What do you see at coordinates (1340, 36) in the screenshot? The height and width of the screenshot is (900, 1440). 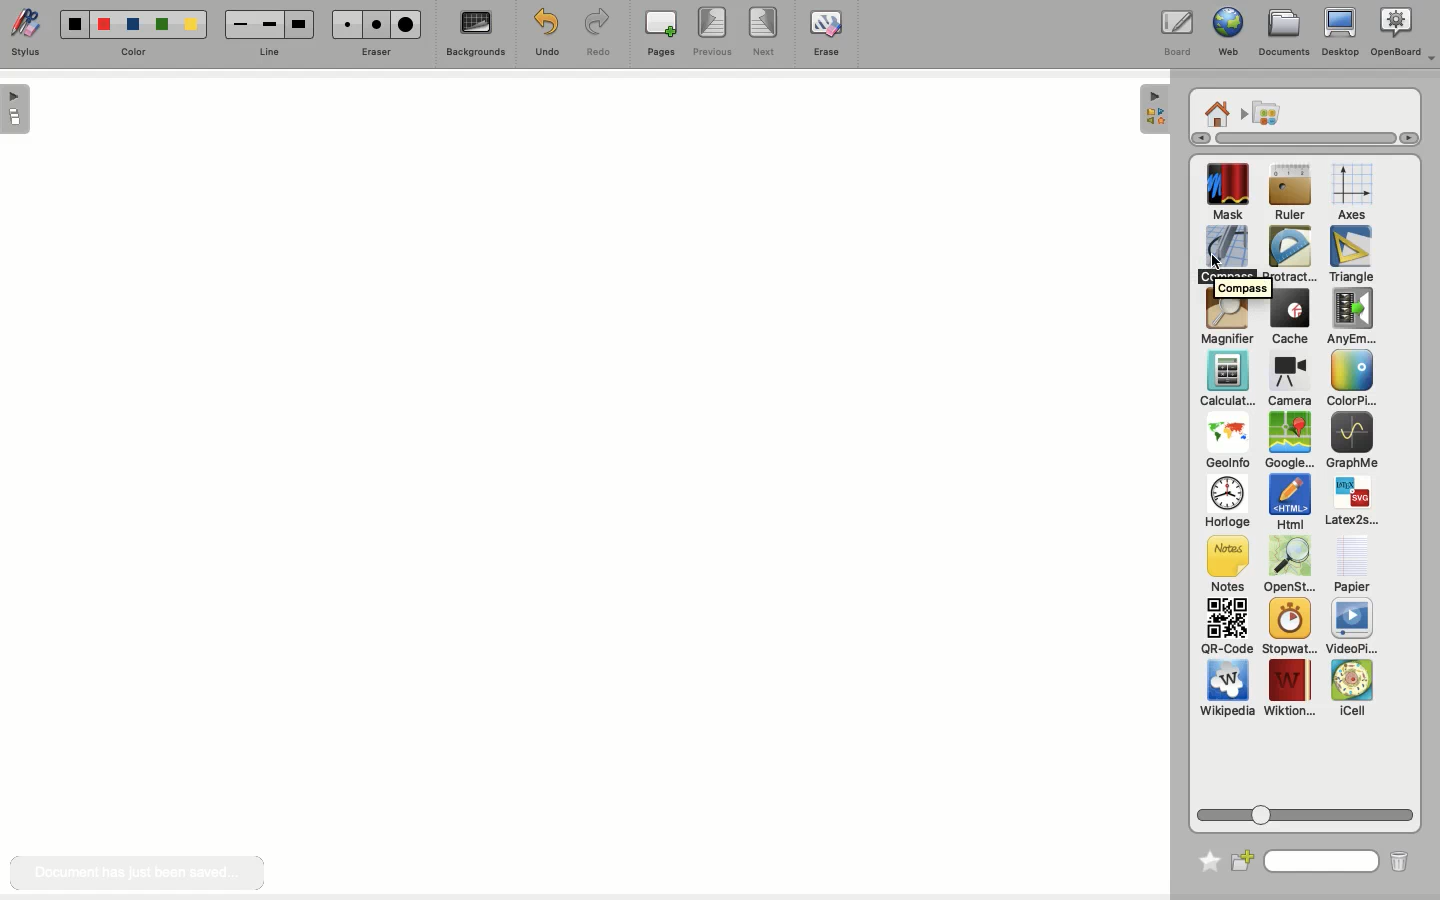 I see `Desktop` at bounding box center [1340, 36].